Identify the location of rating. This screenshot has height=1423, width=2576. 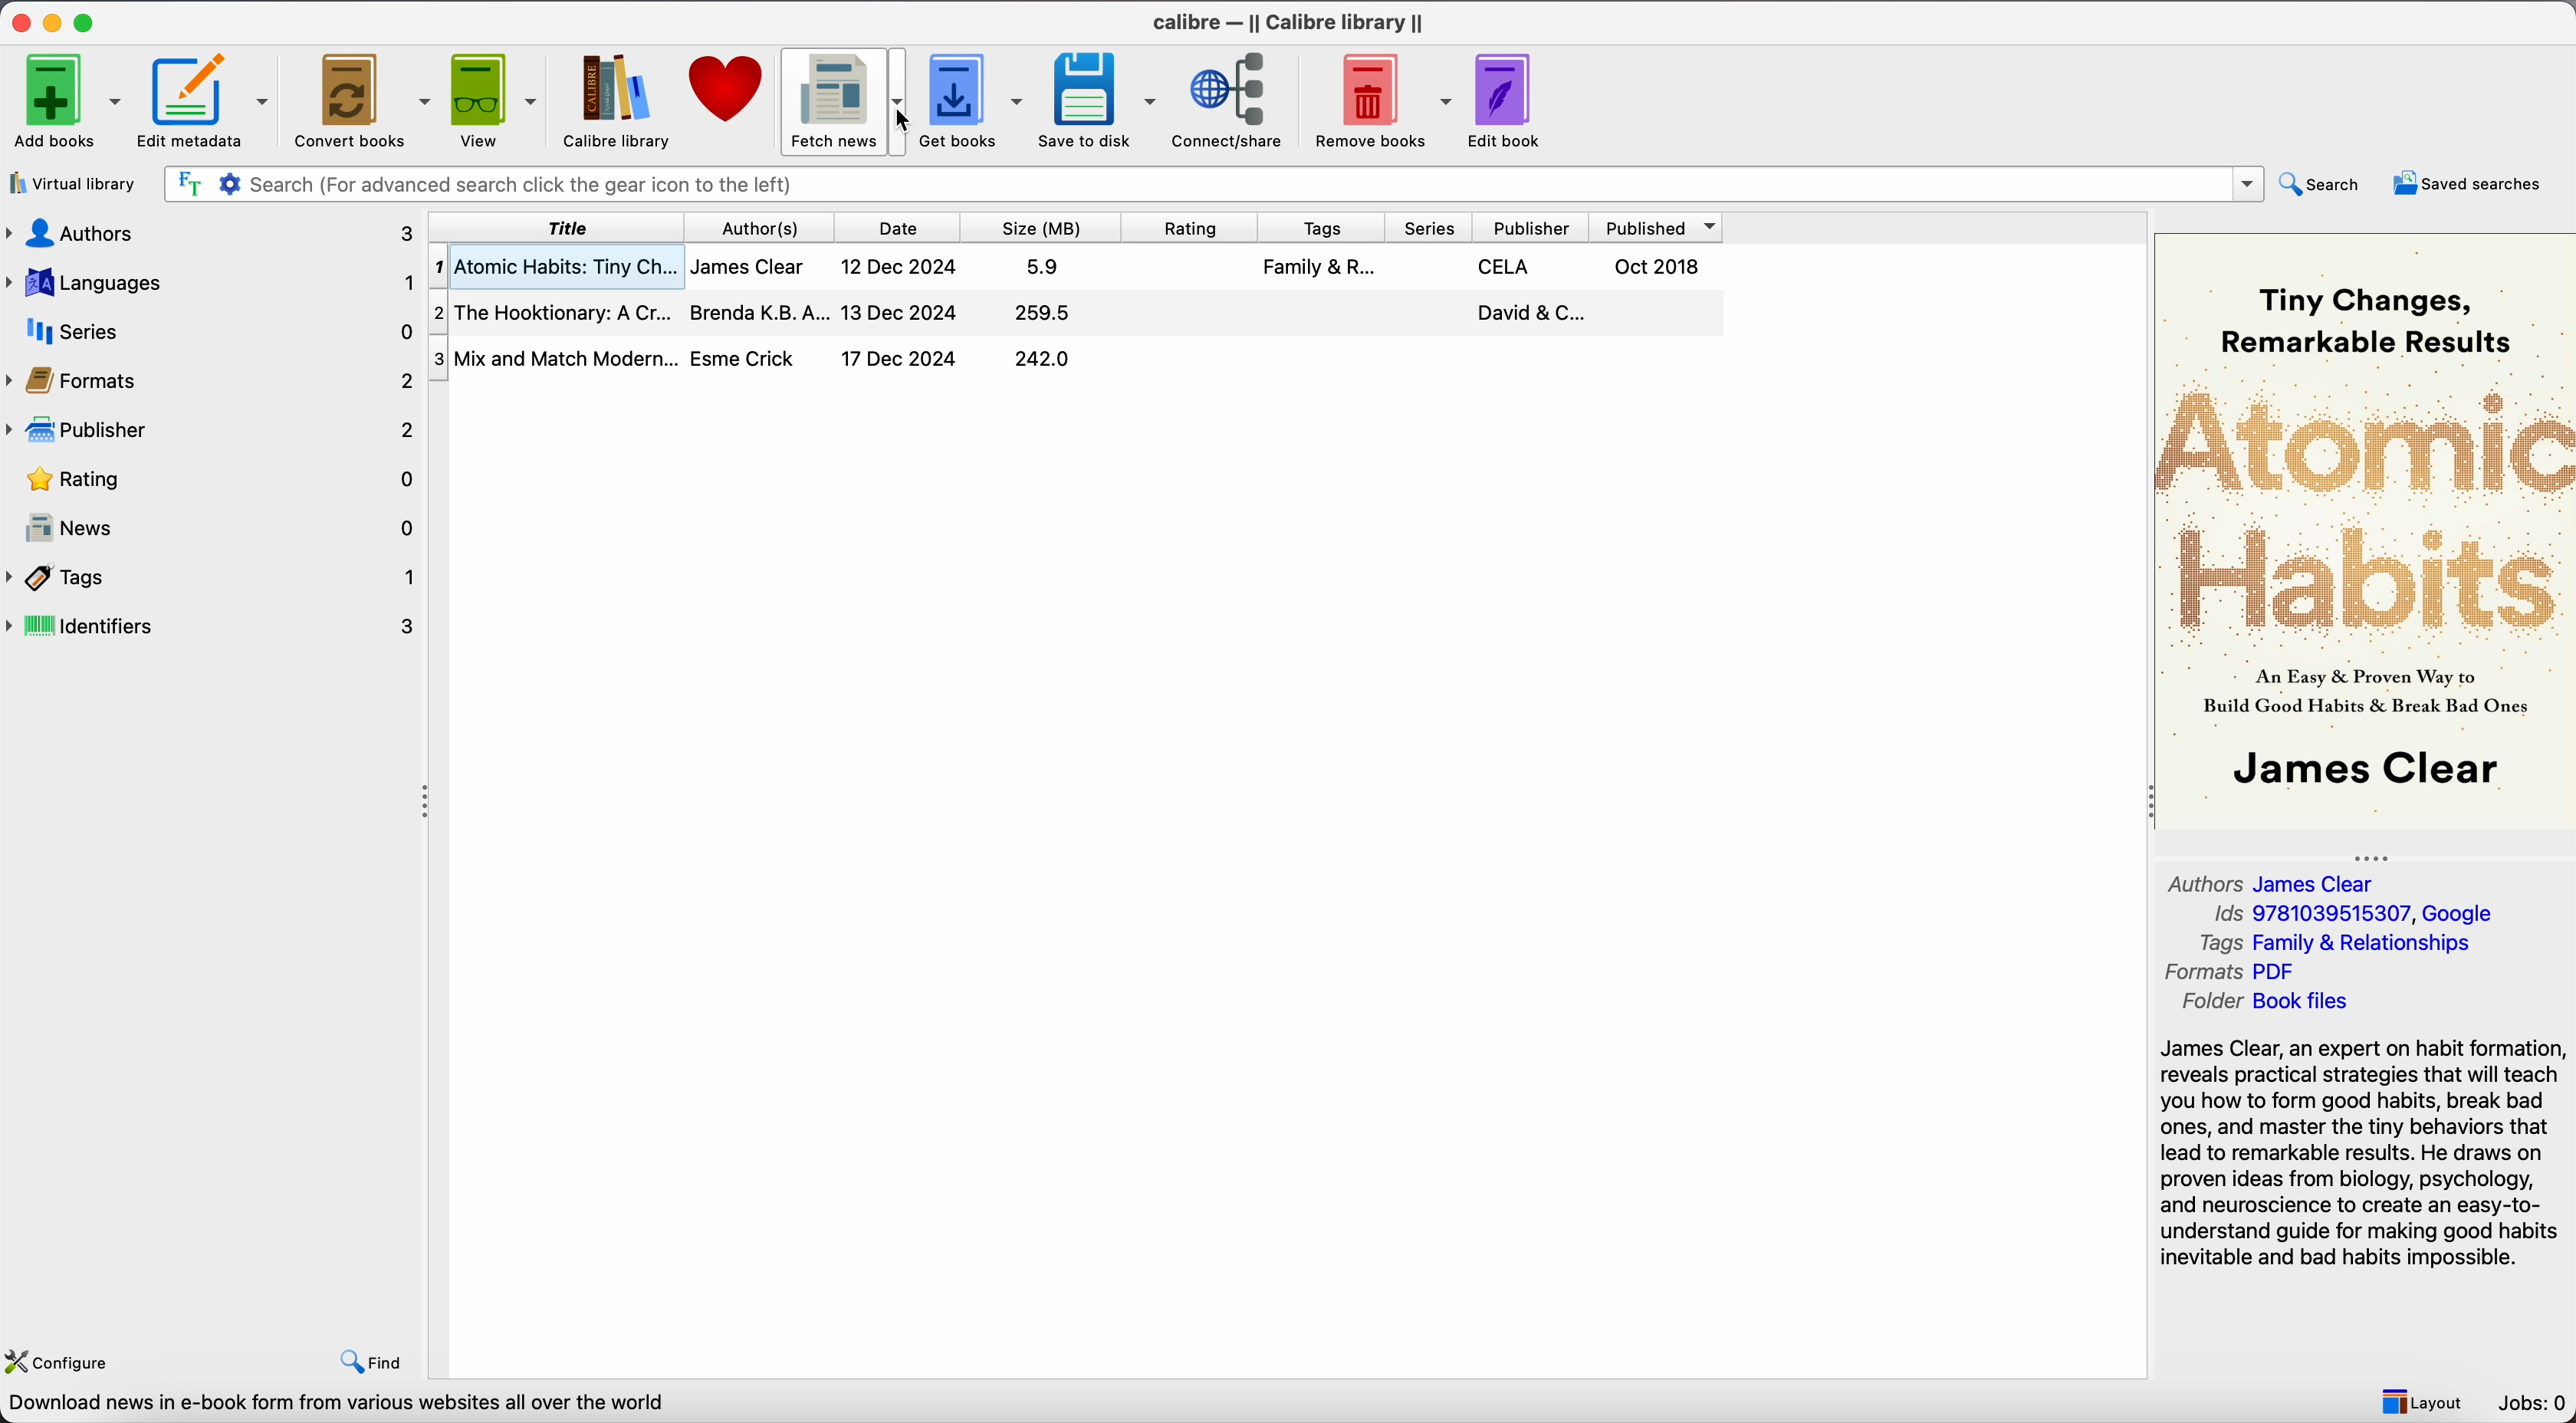
(1194, 228).